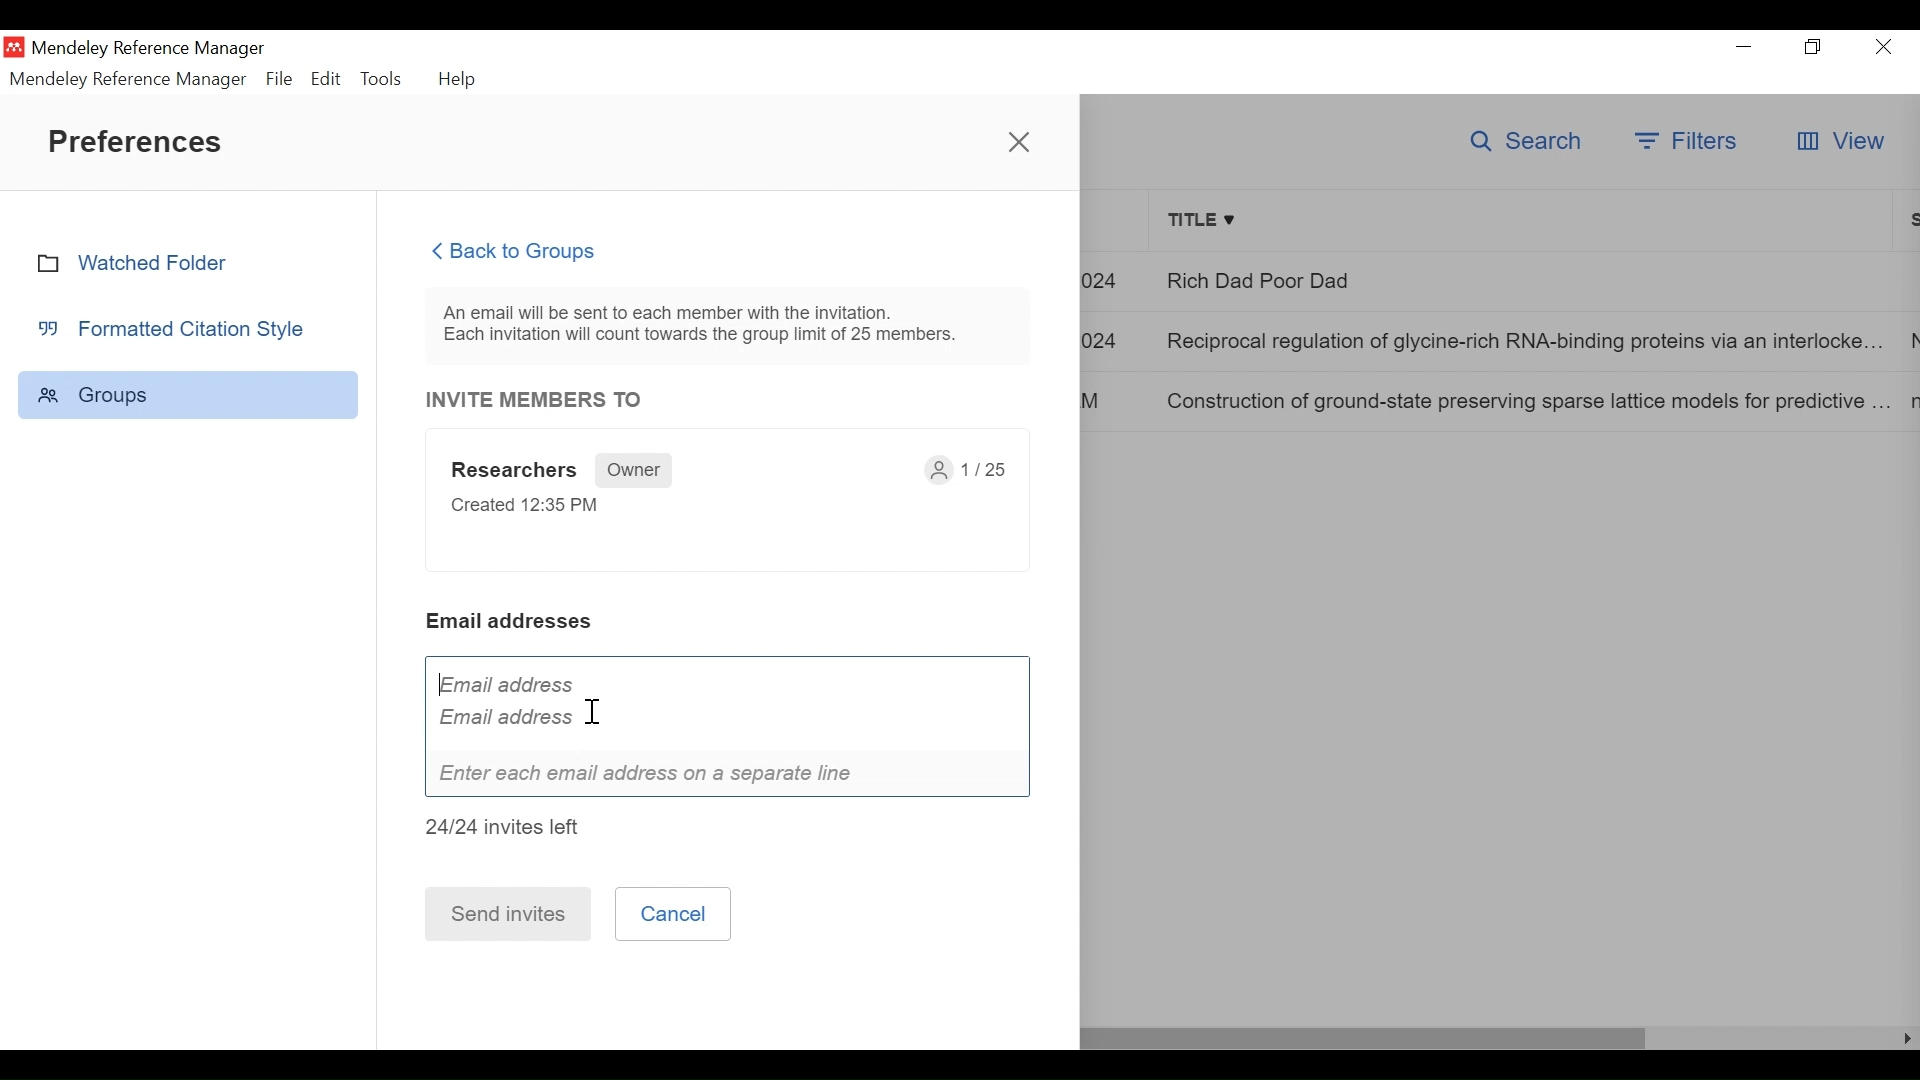 This screenshot has height=1080, width=1920. I want to click on Group, so click(188, 394).